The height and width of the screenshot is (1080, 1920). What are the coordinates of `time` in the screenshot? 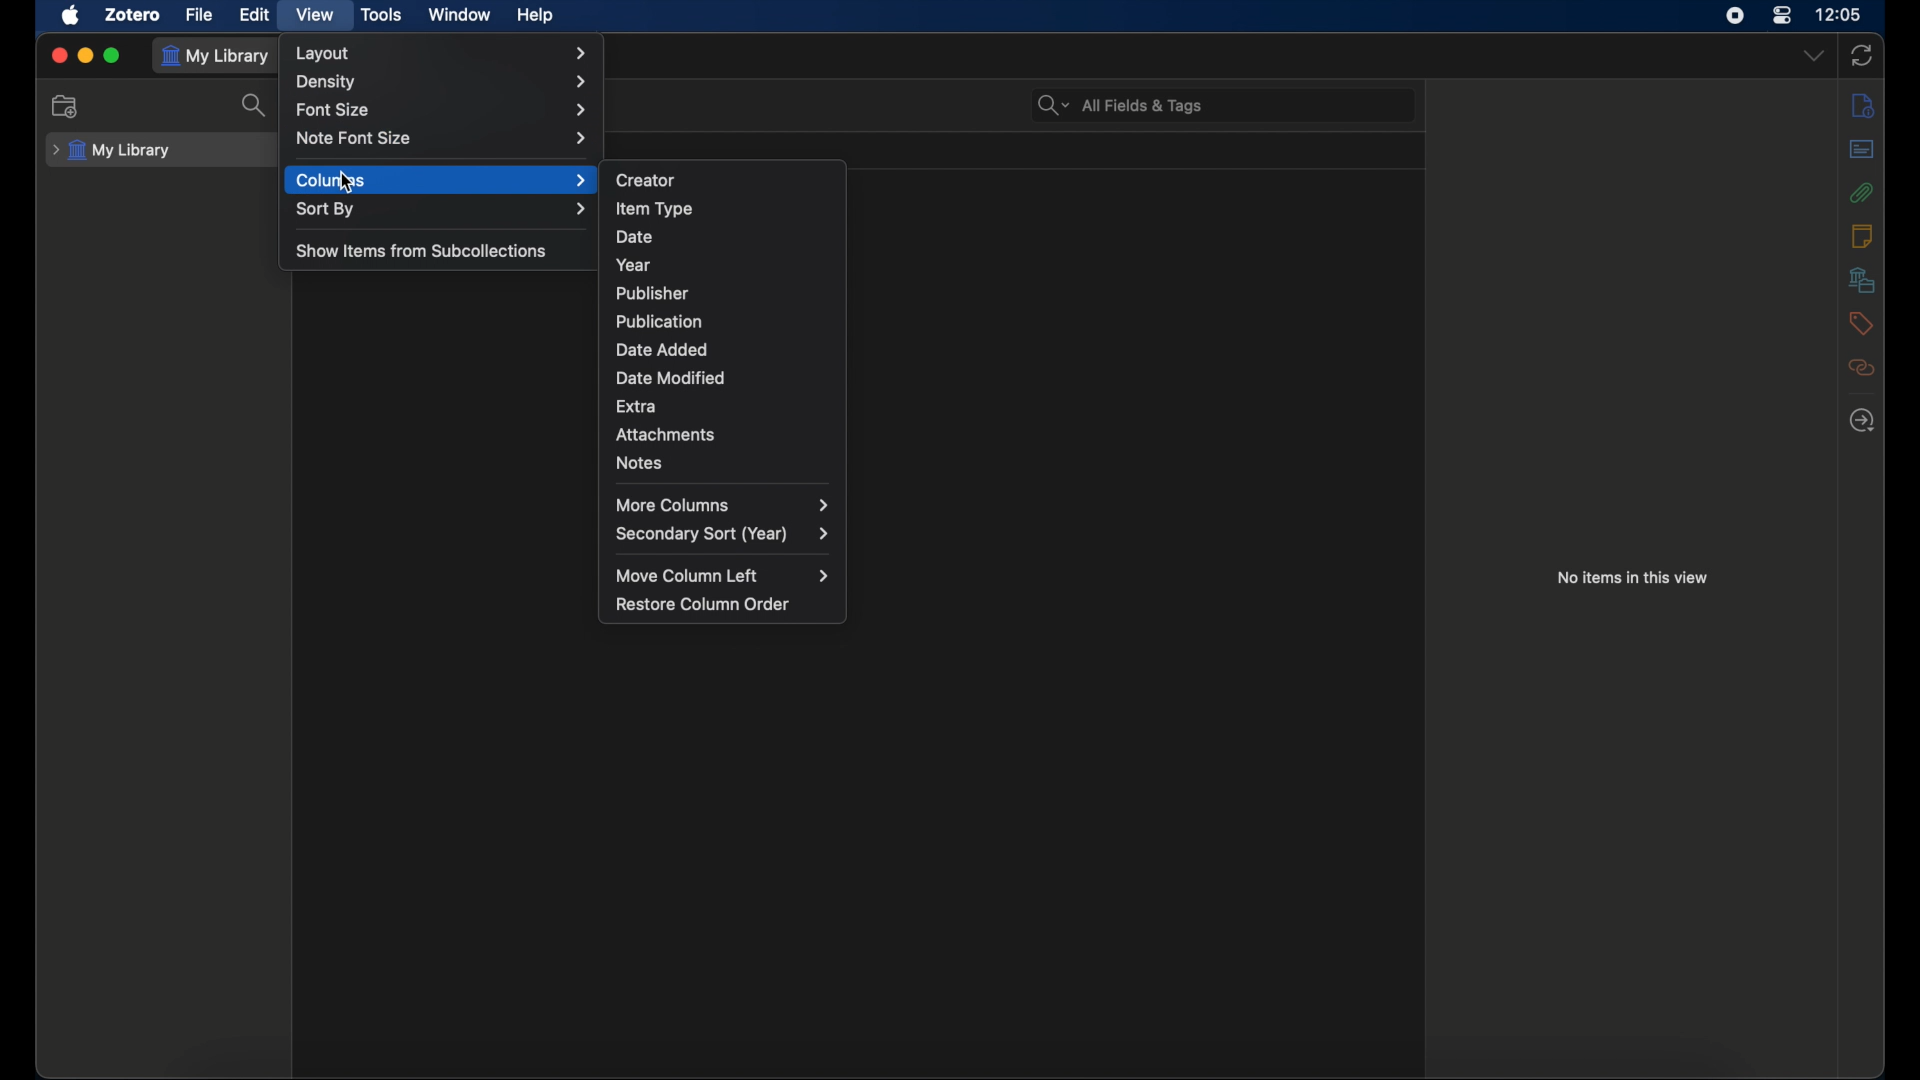 It's located at (1842, 13).